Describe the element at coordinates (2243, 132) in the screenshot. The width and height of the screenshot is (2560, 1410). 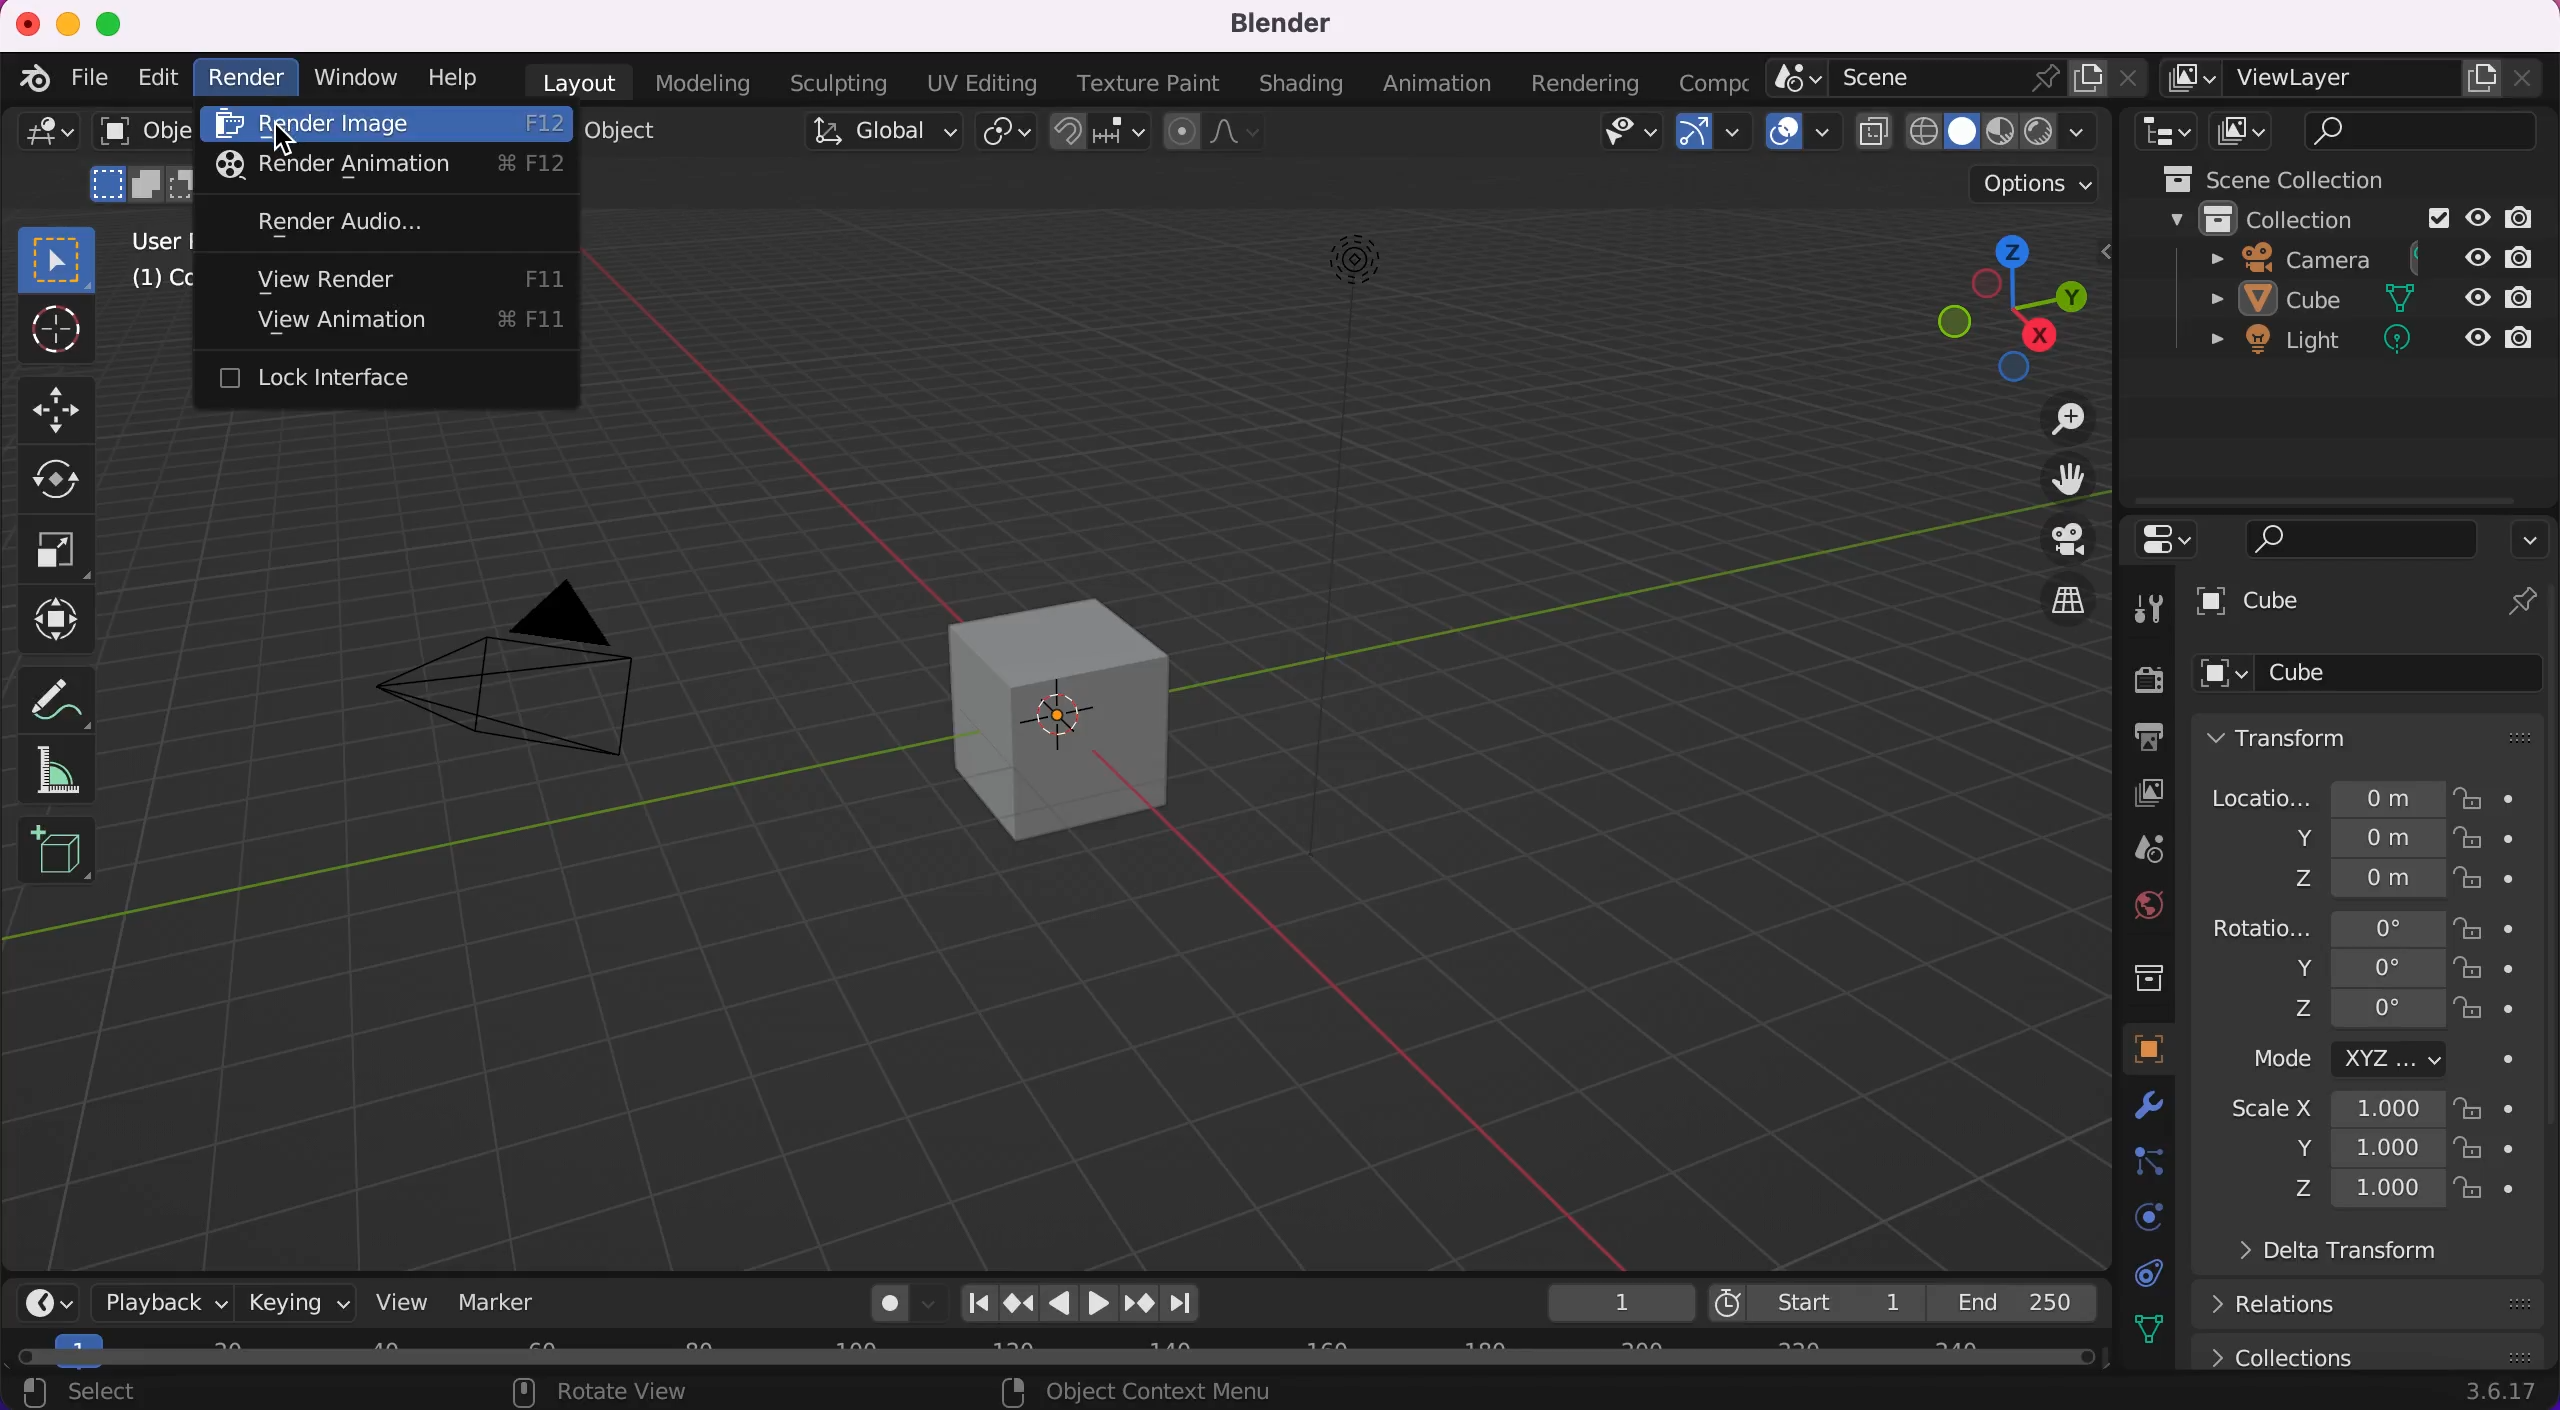
I see `display mode` at that location.